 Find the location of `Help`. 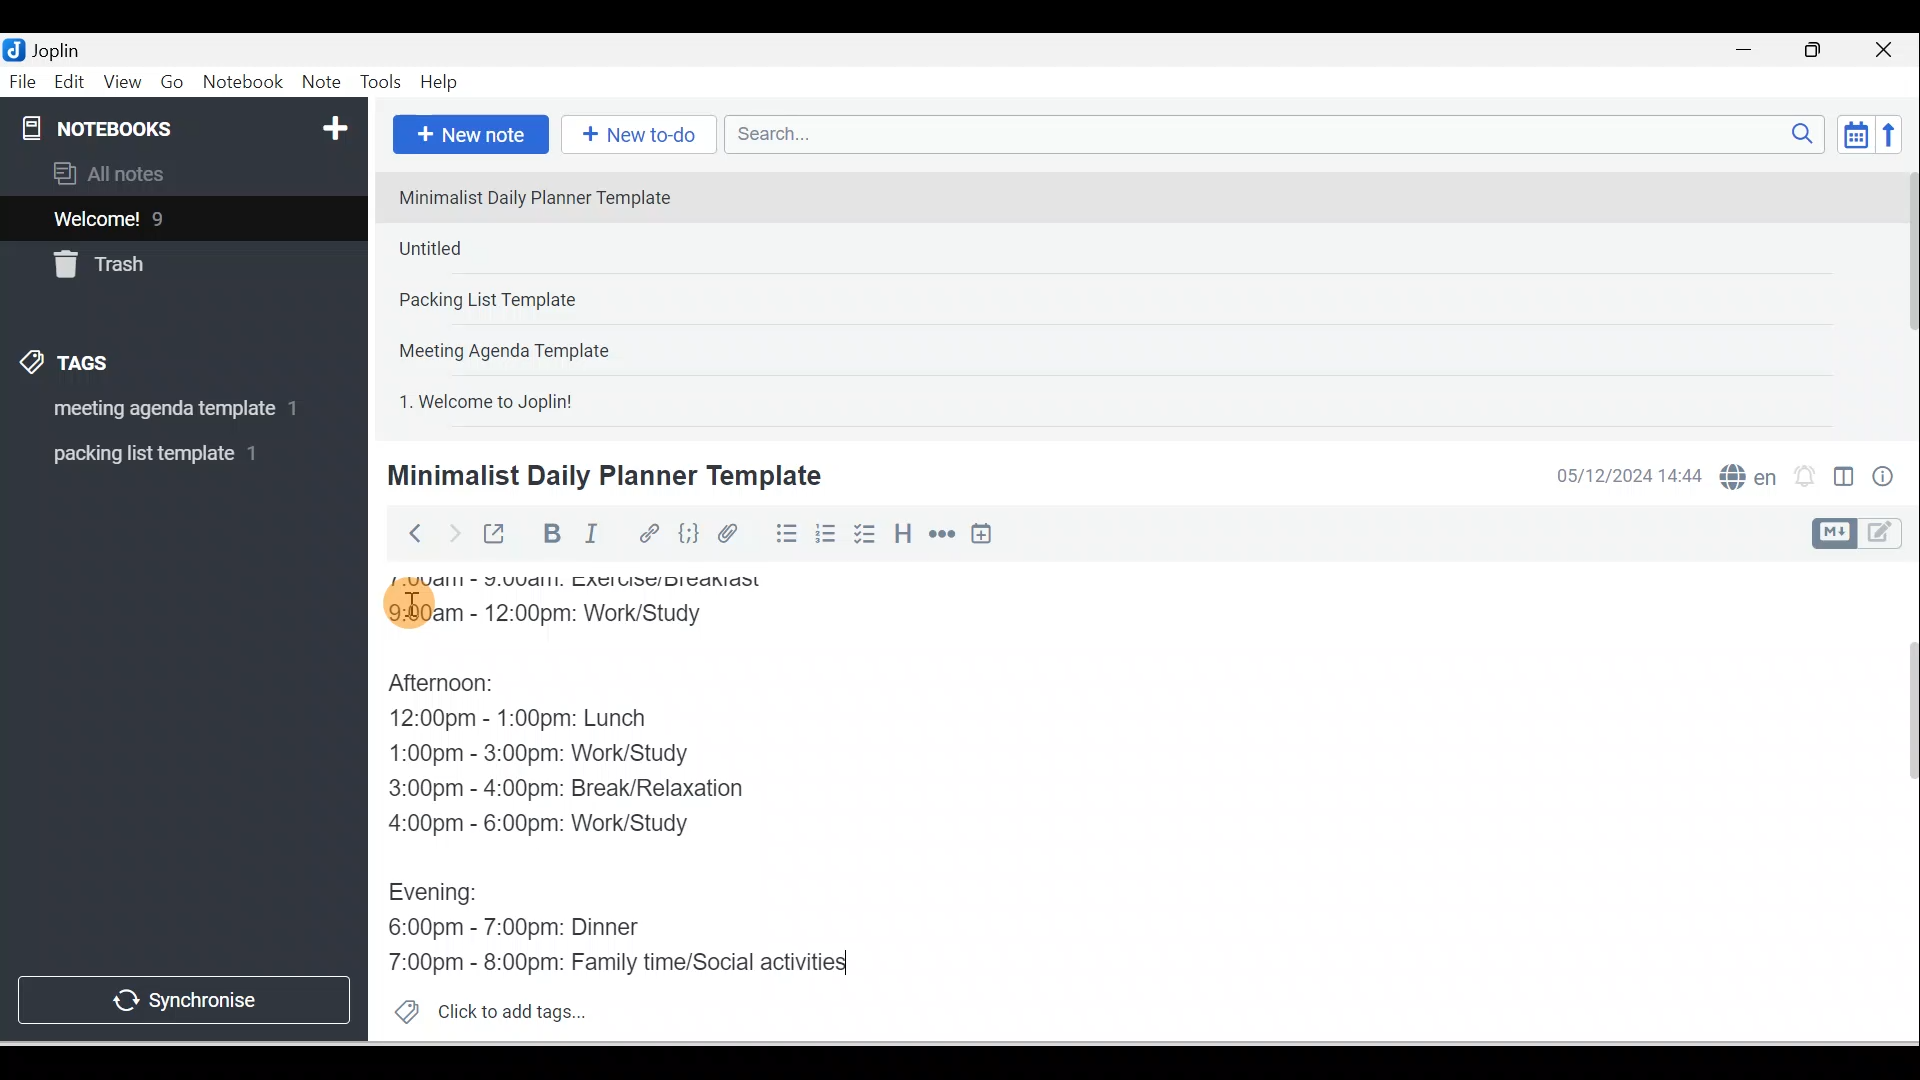

Help is located at coordinates (440, 83).